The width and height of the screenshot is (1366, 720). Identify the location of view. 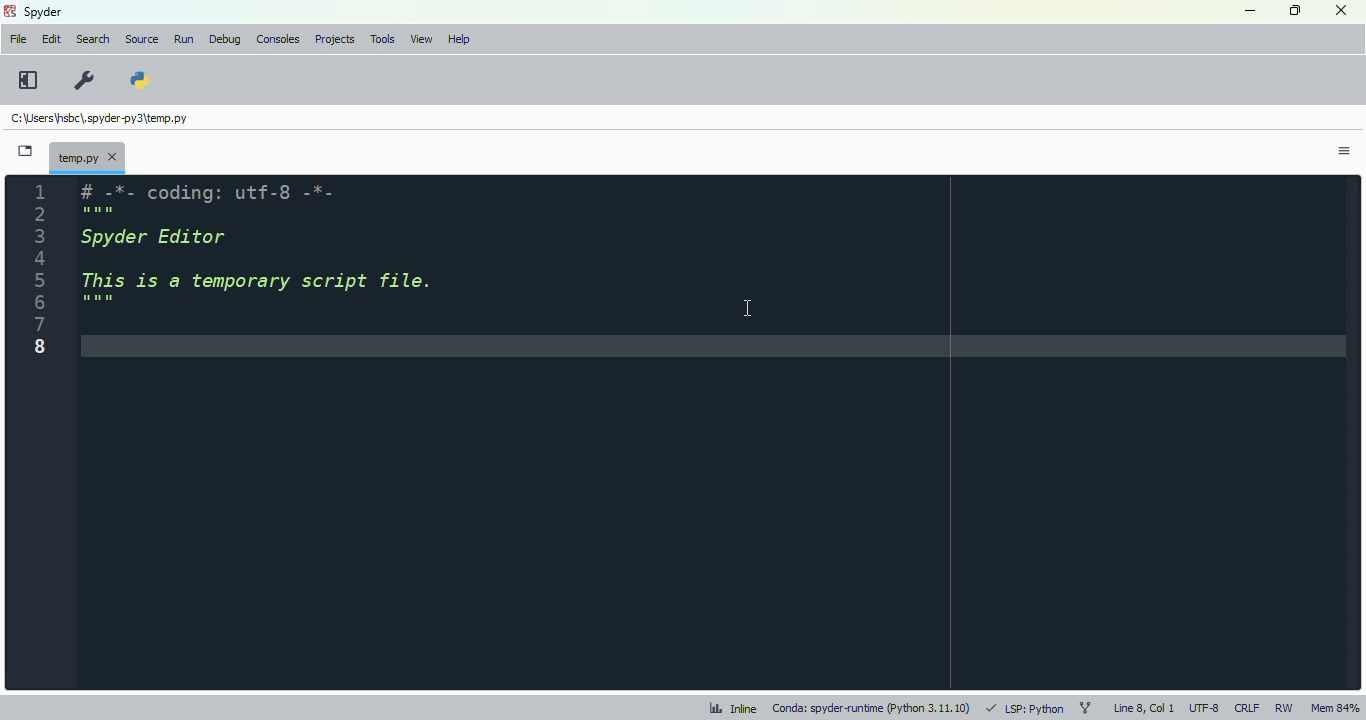
(421, 38).